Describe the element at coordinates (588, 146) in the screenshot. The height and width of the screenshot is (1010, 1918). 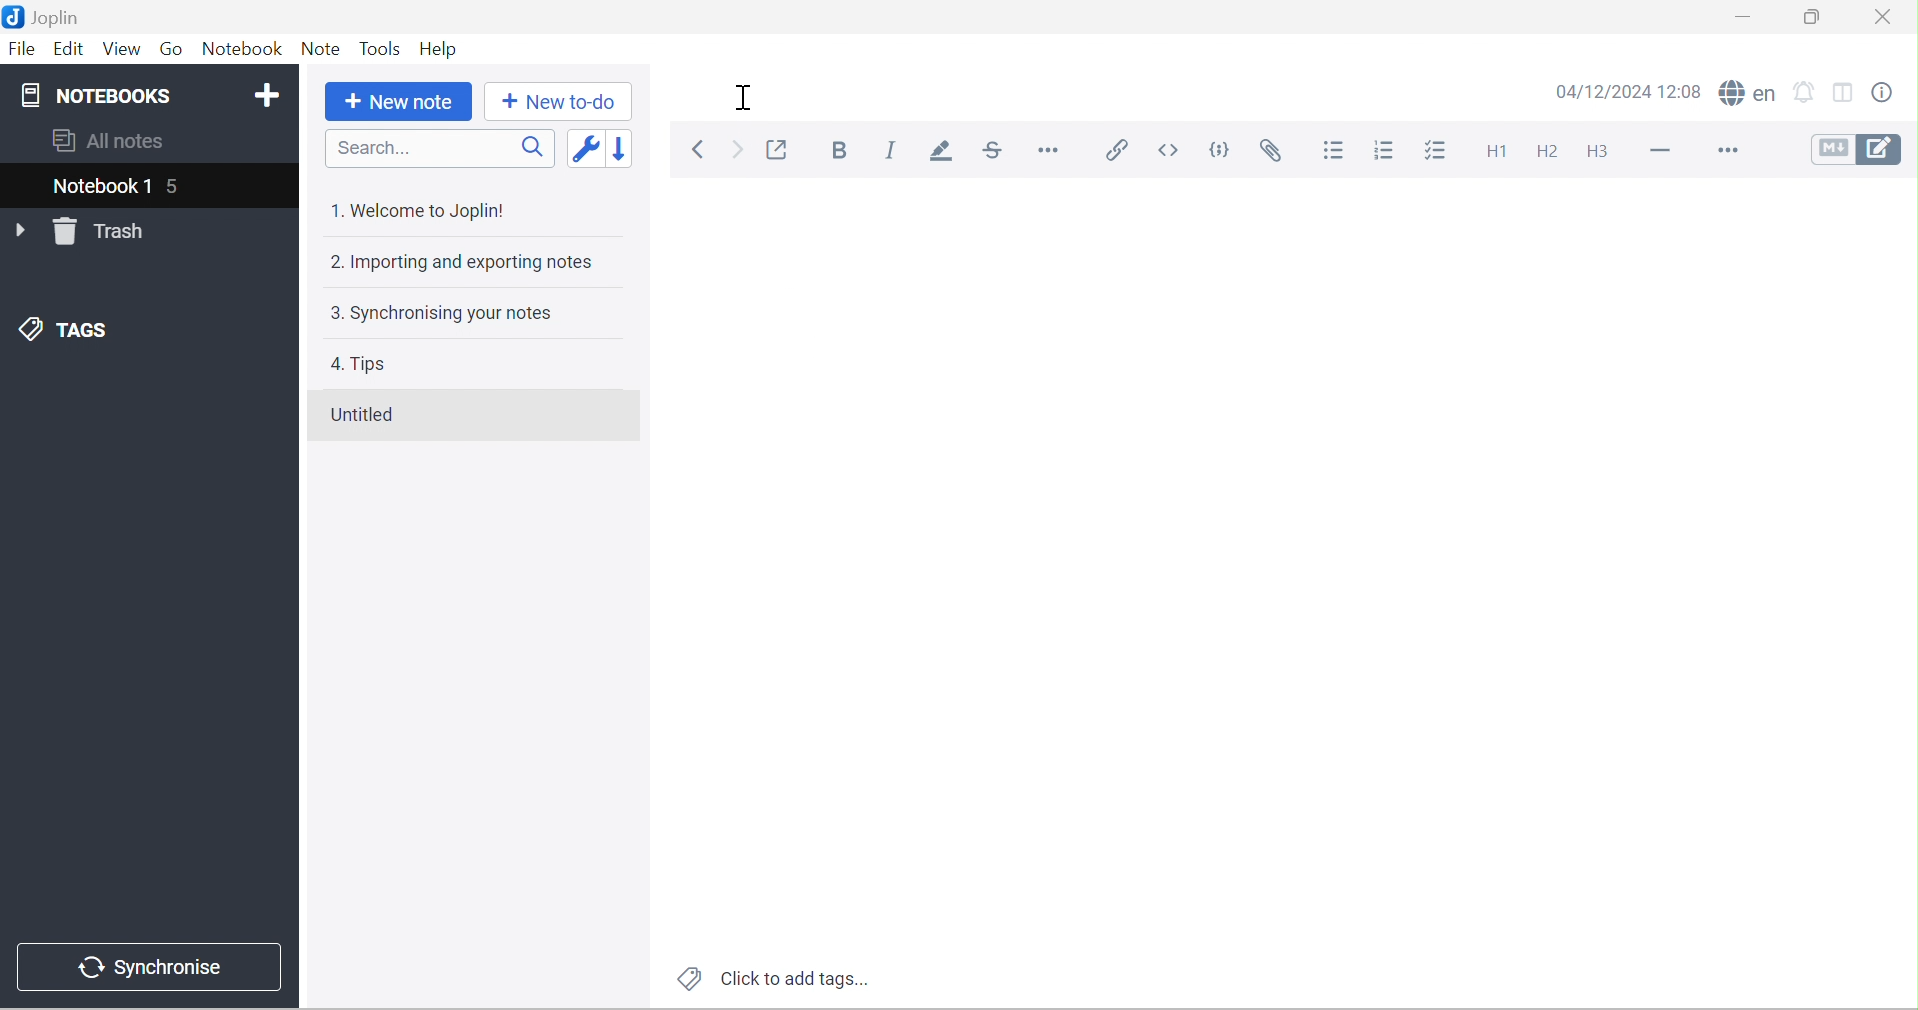
I see `Toggle sort order field` at that location.